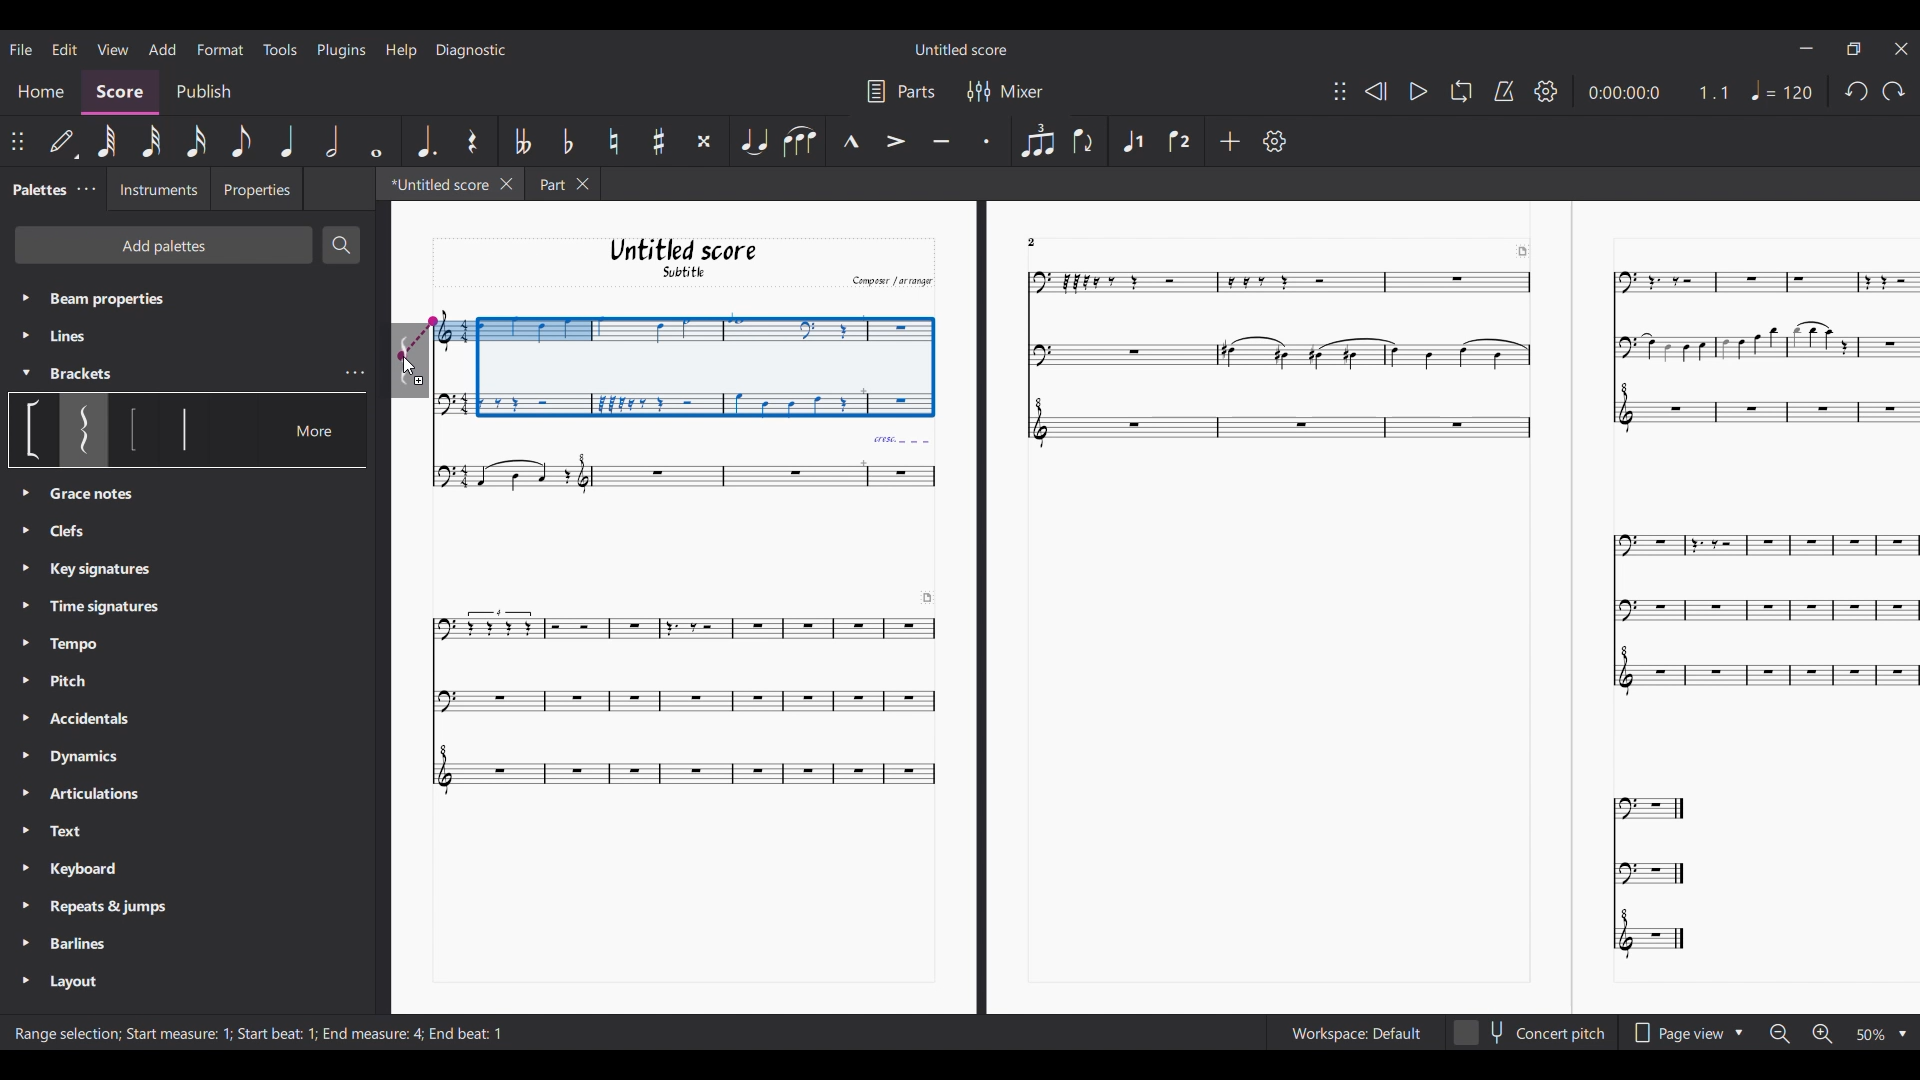  Describe the element at coordinates (86, 336) in the screenshot. I see `Line` at that location.